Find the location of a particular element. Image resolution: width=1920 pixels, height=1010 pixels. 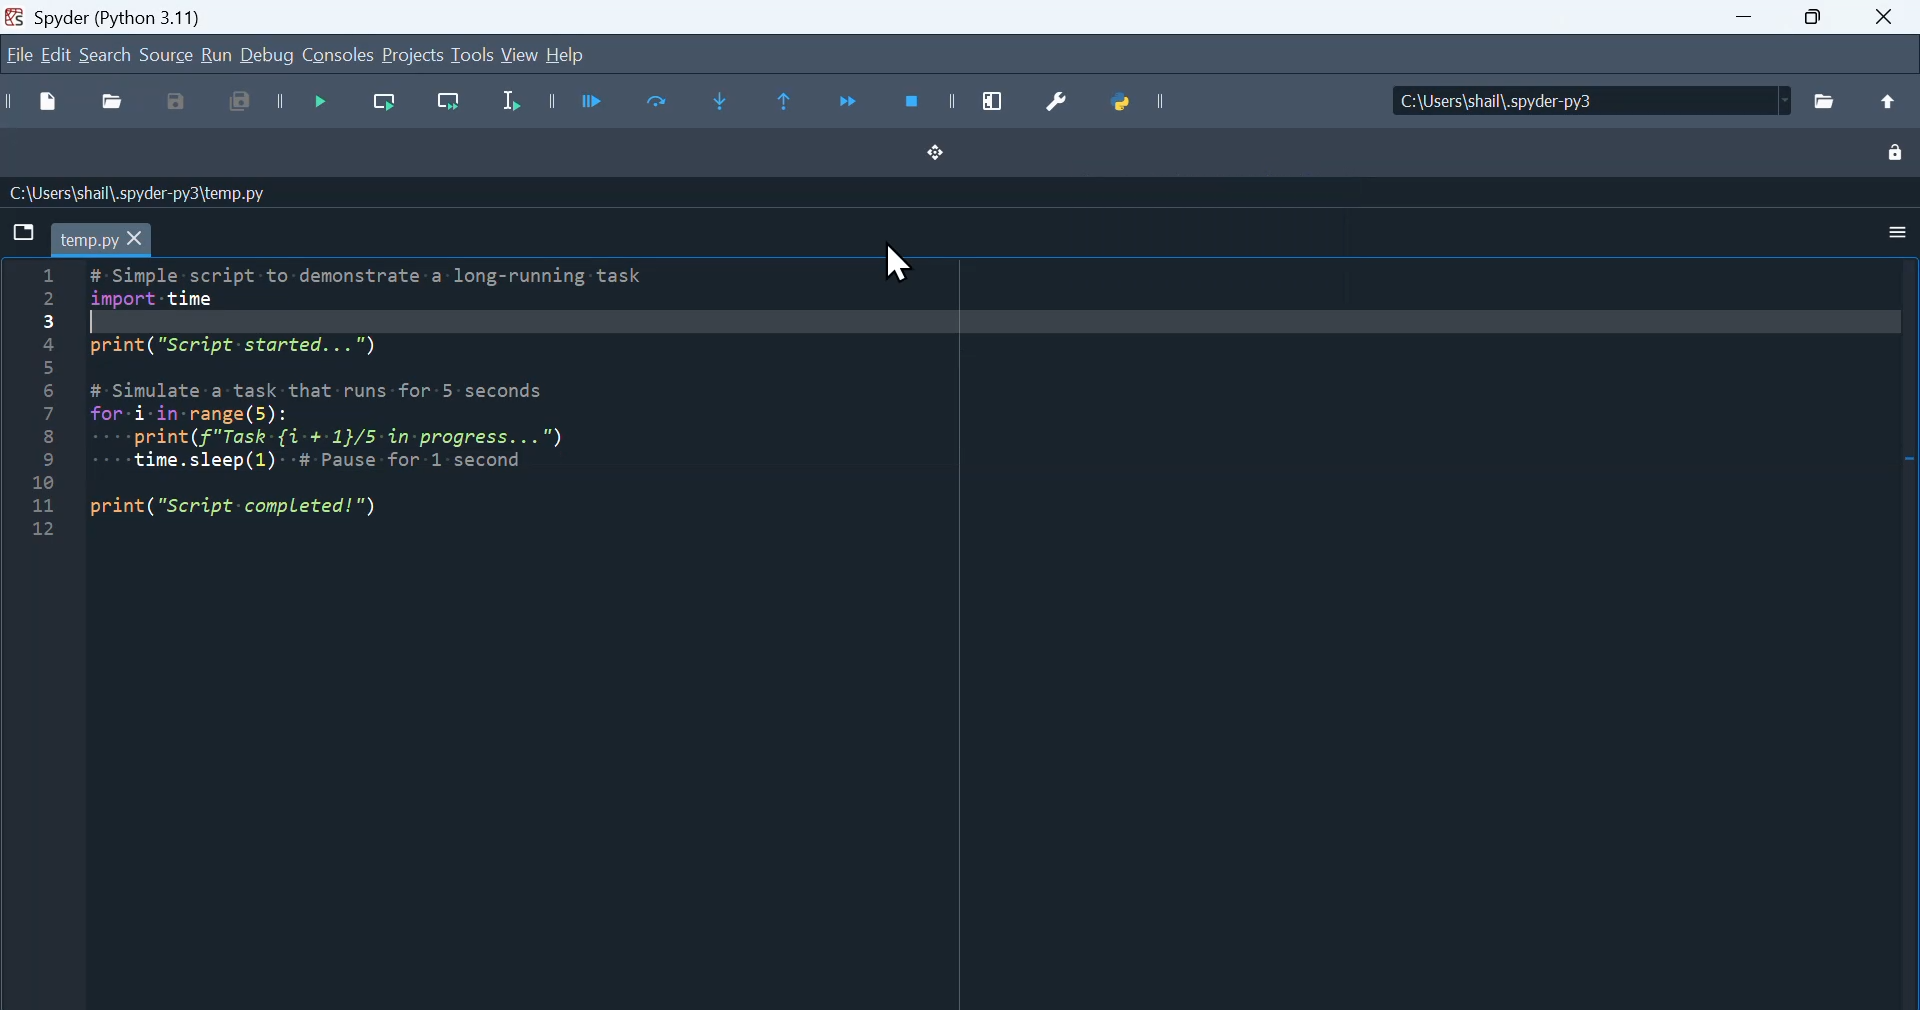

 is located at coordinates (1808, 22).